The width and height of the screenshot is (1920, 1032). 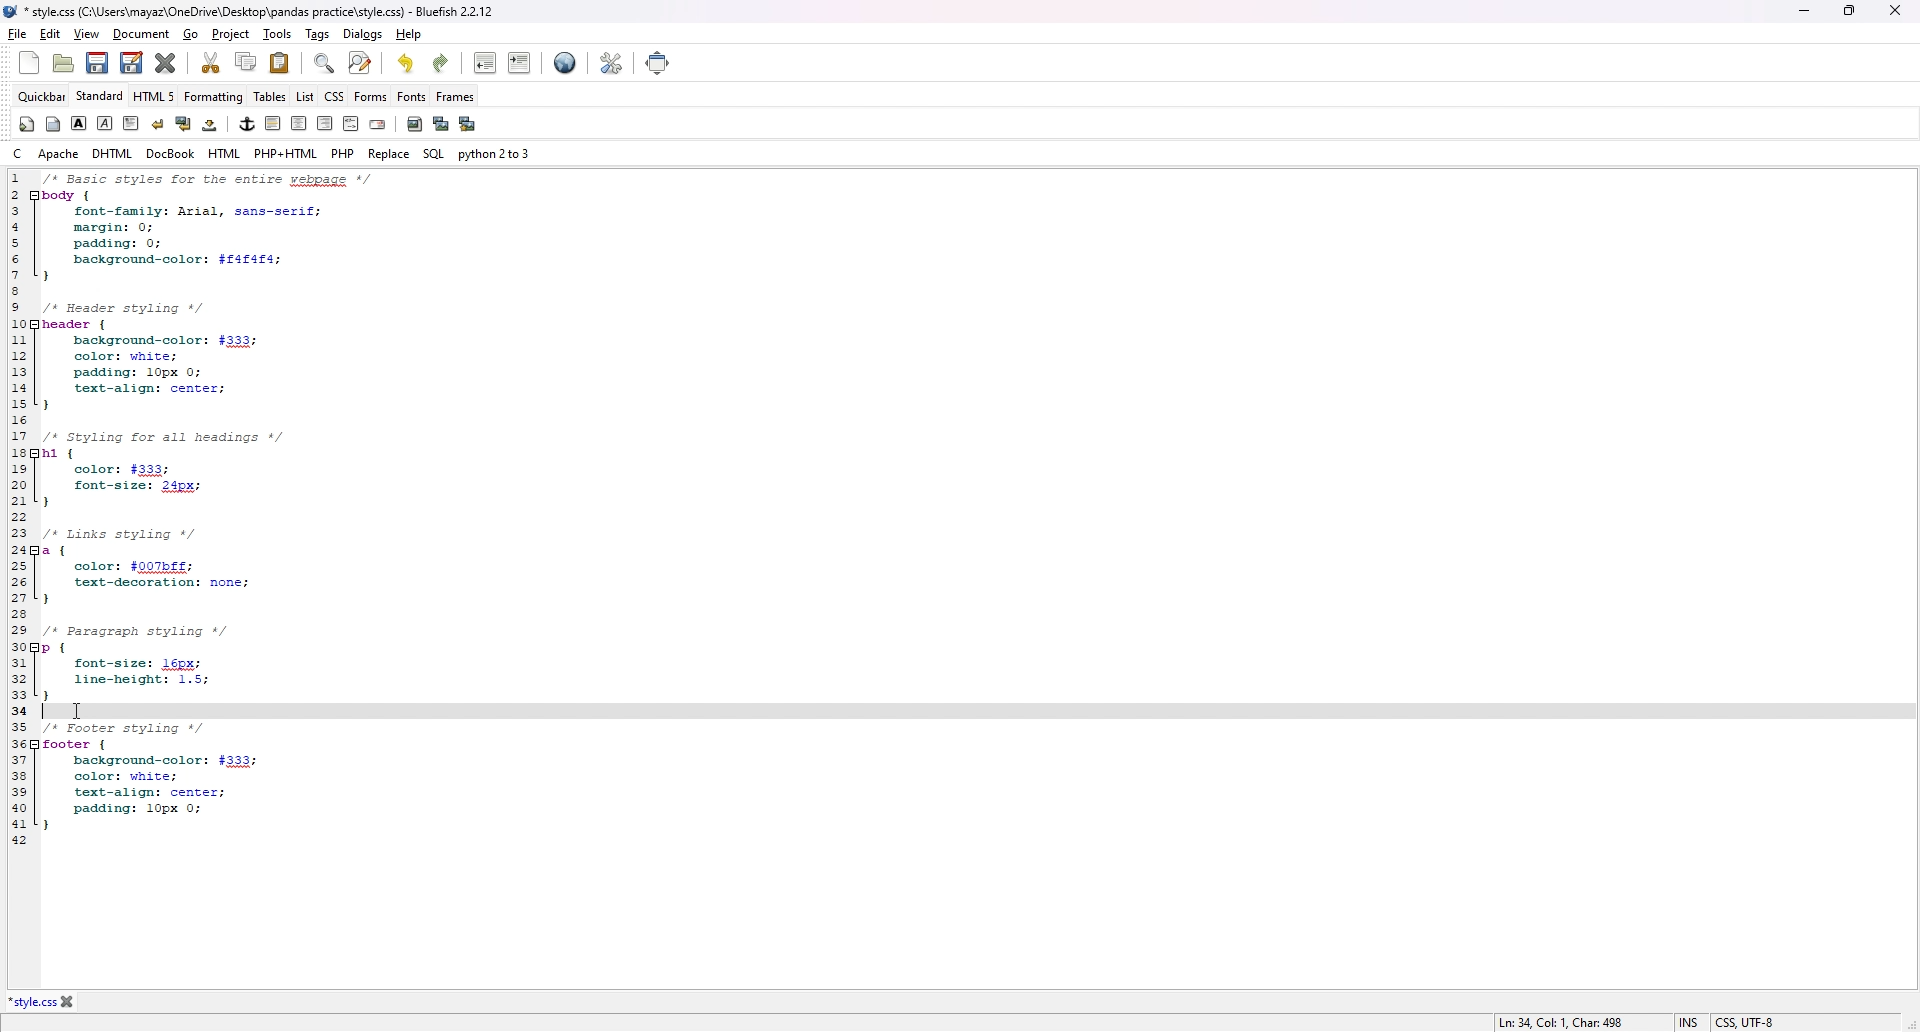 I want to click on standard, so click(x=100, y=96).